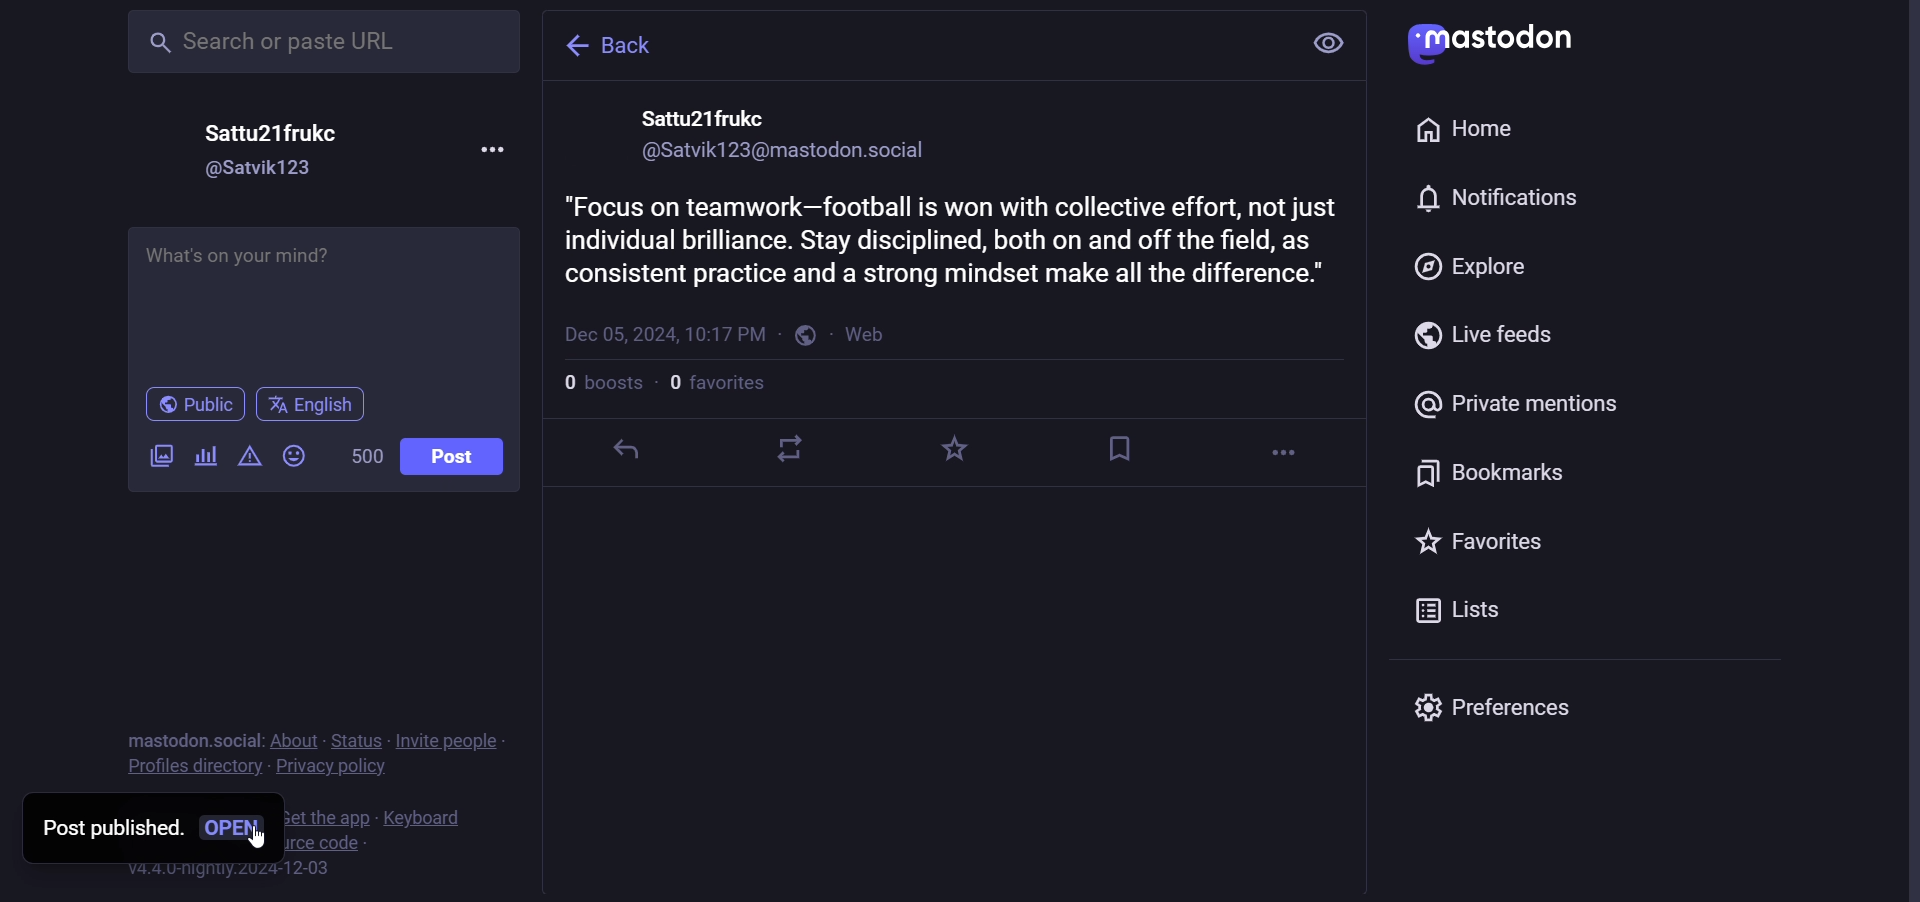  What do you see at coordinates (321, 43) in the screenshot?
I see `search` at bounding box center [321, 43].